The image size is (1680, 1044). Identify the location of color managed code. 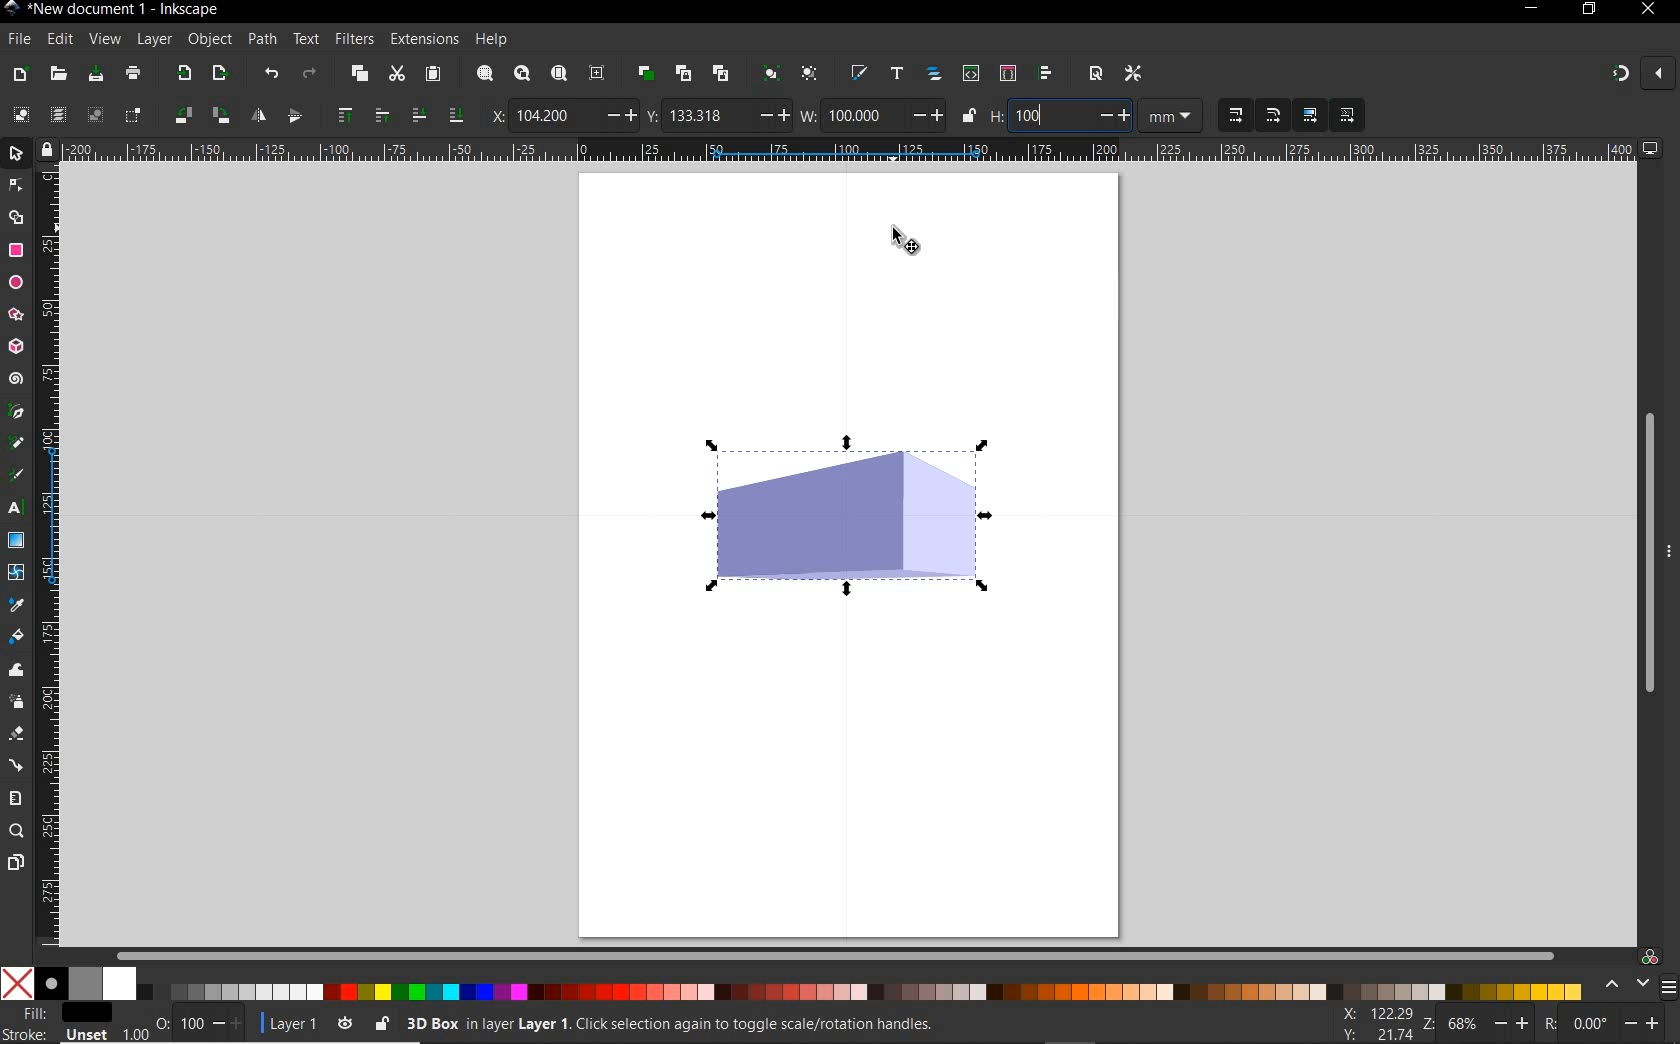
(1650, 958).